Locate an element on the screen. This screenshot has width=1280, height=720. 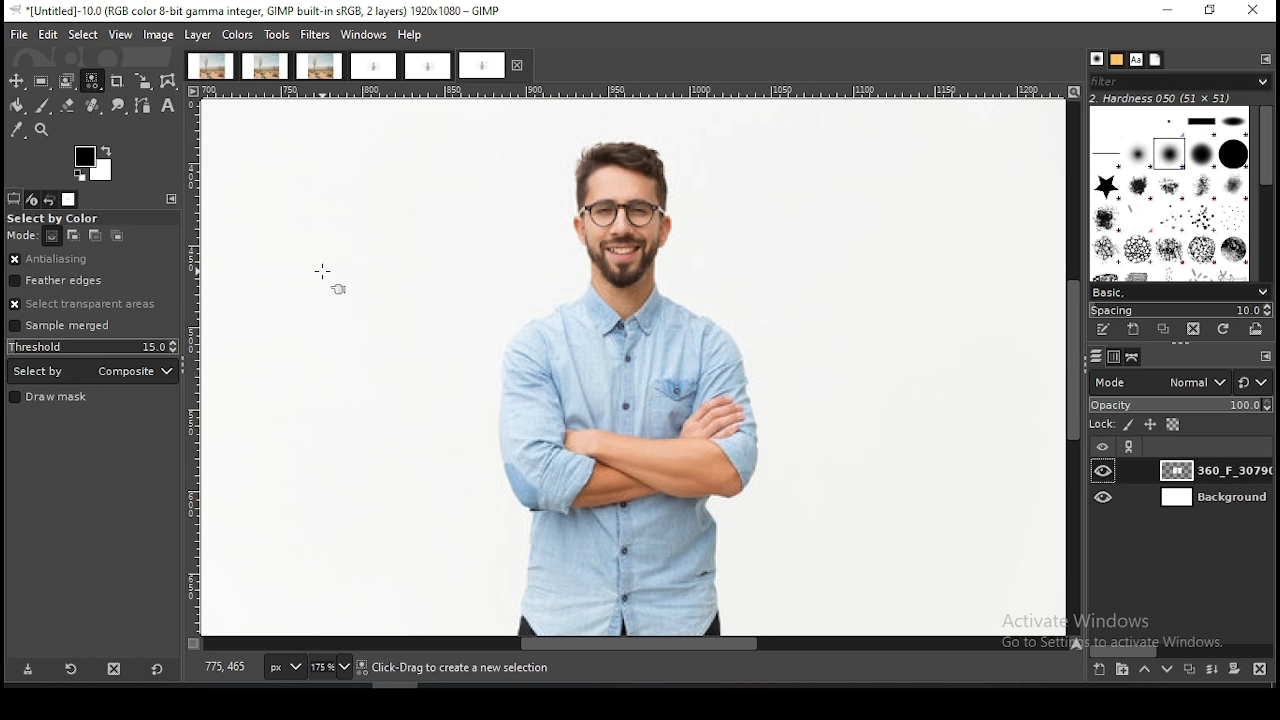
antiliasing is located at coordinates (92, 260).